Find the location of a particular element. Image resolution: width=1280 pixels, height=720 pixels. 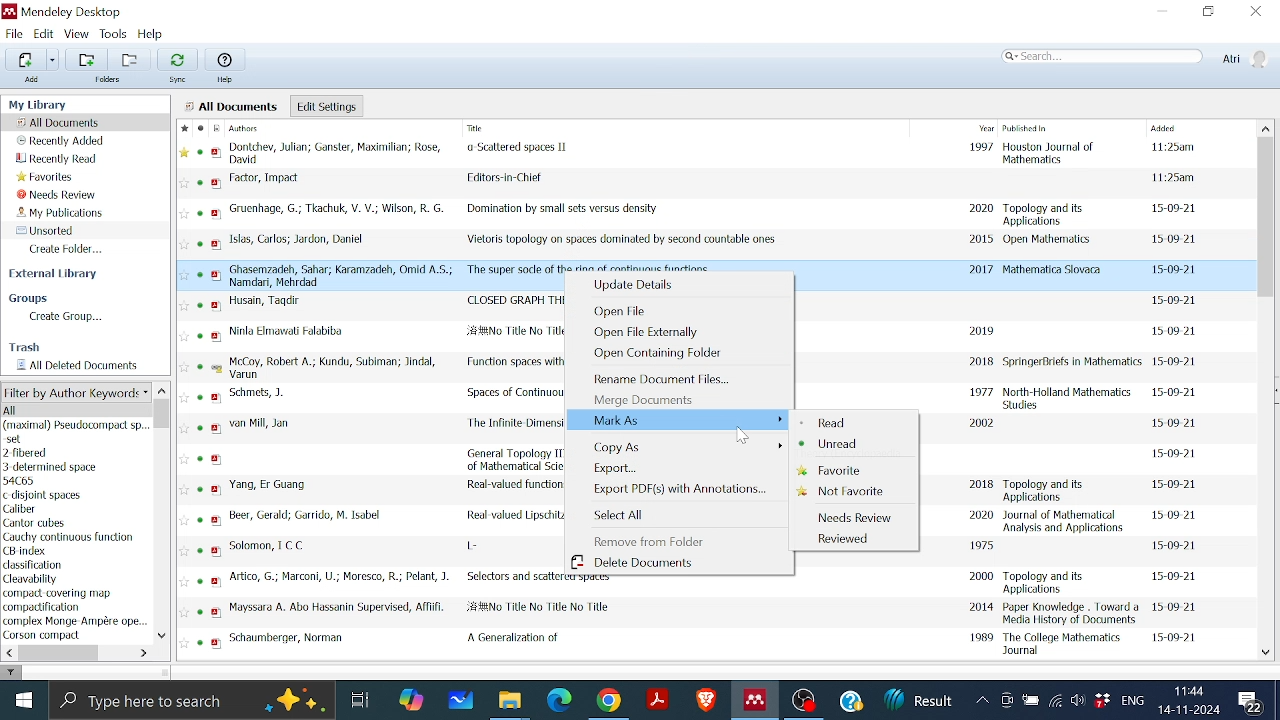

L - is located at coordinates (366, 551).